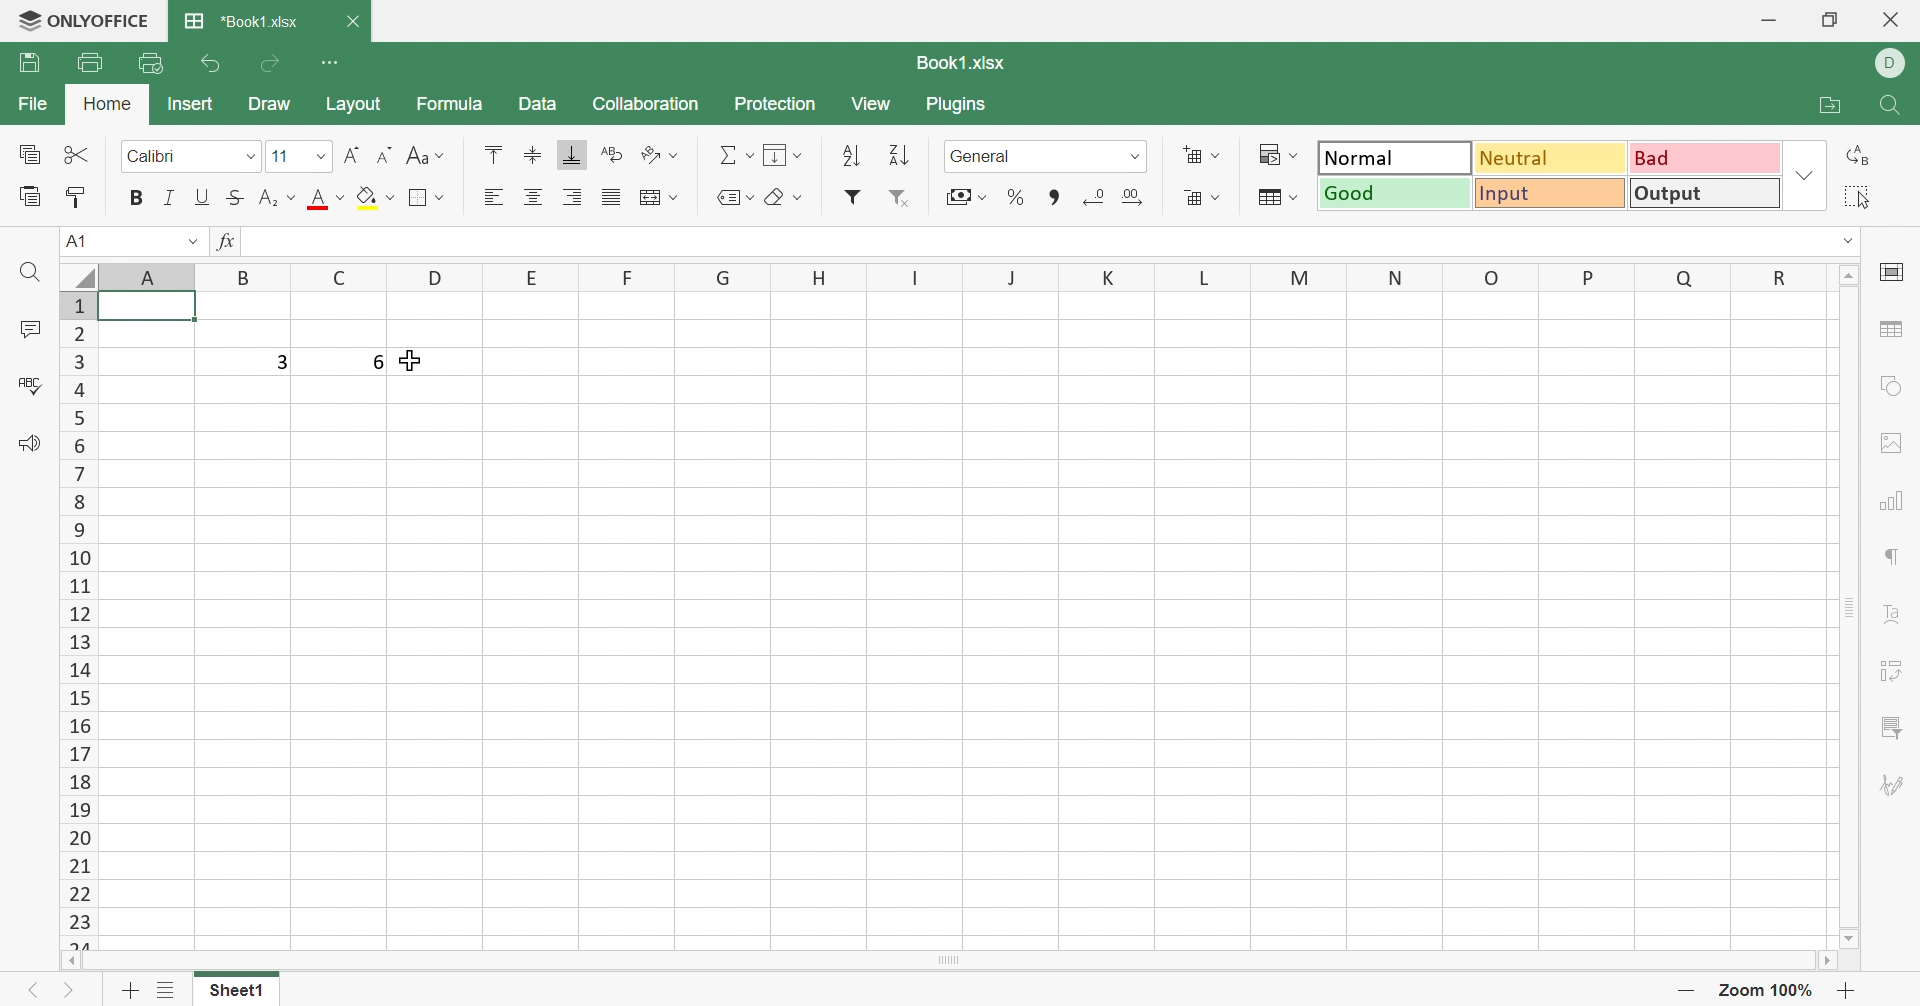 The height and width of the screenshot is (1006, 1920). What do you see at coordinates (1549, 192) in the screenshot?
I see `Input` at bounding box center [1549, 192].